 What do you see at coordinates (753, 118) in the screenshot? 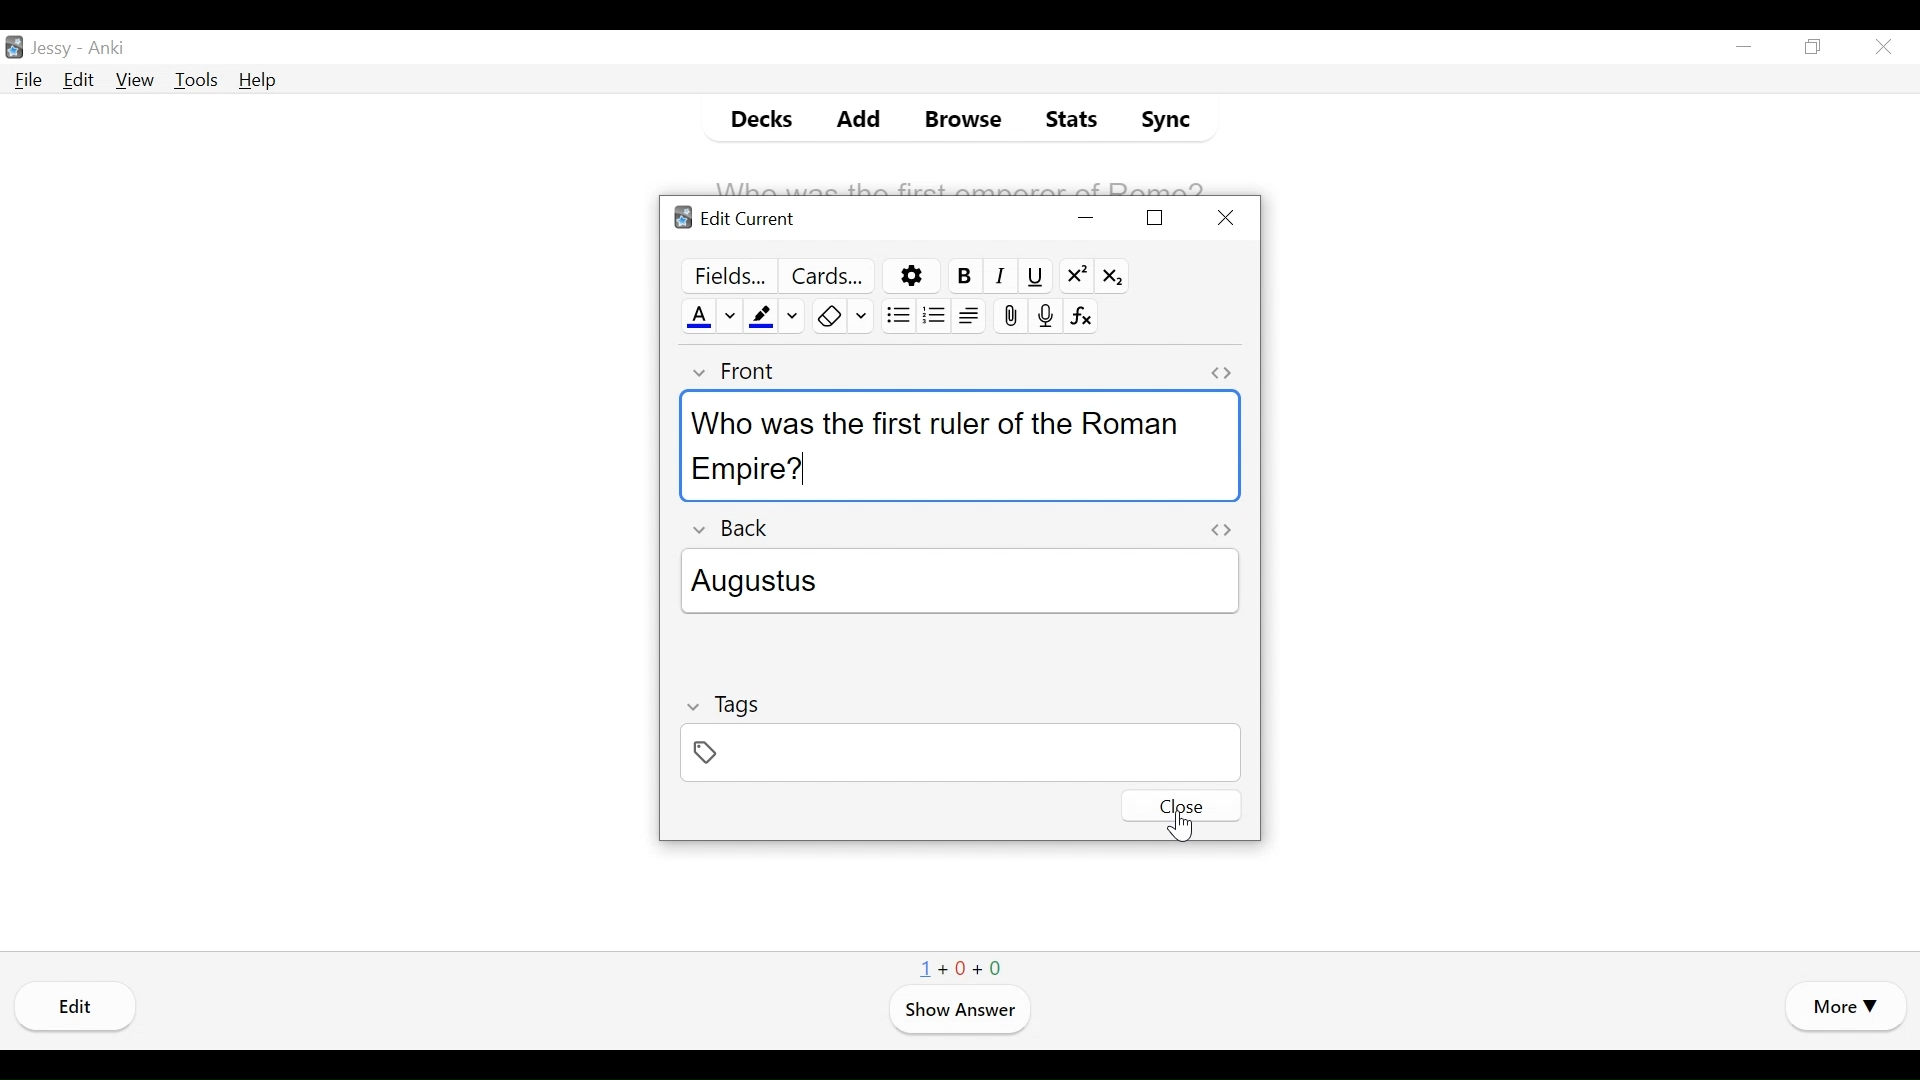
I see `Decks` at bounding box center [753, 118].